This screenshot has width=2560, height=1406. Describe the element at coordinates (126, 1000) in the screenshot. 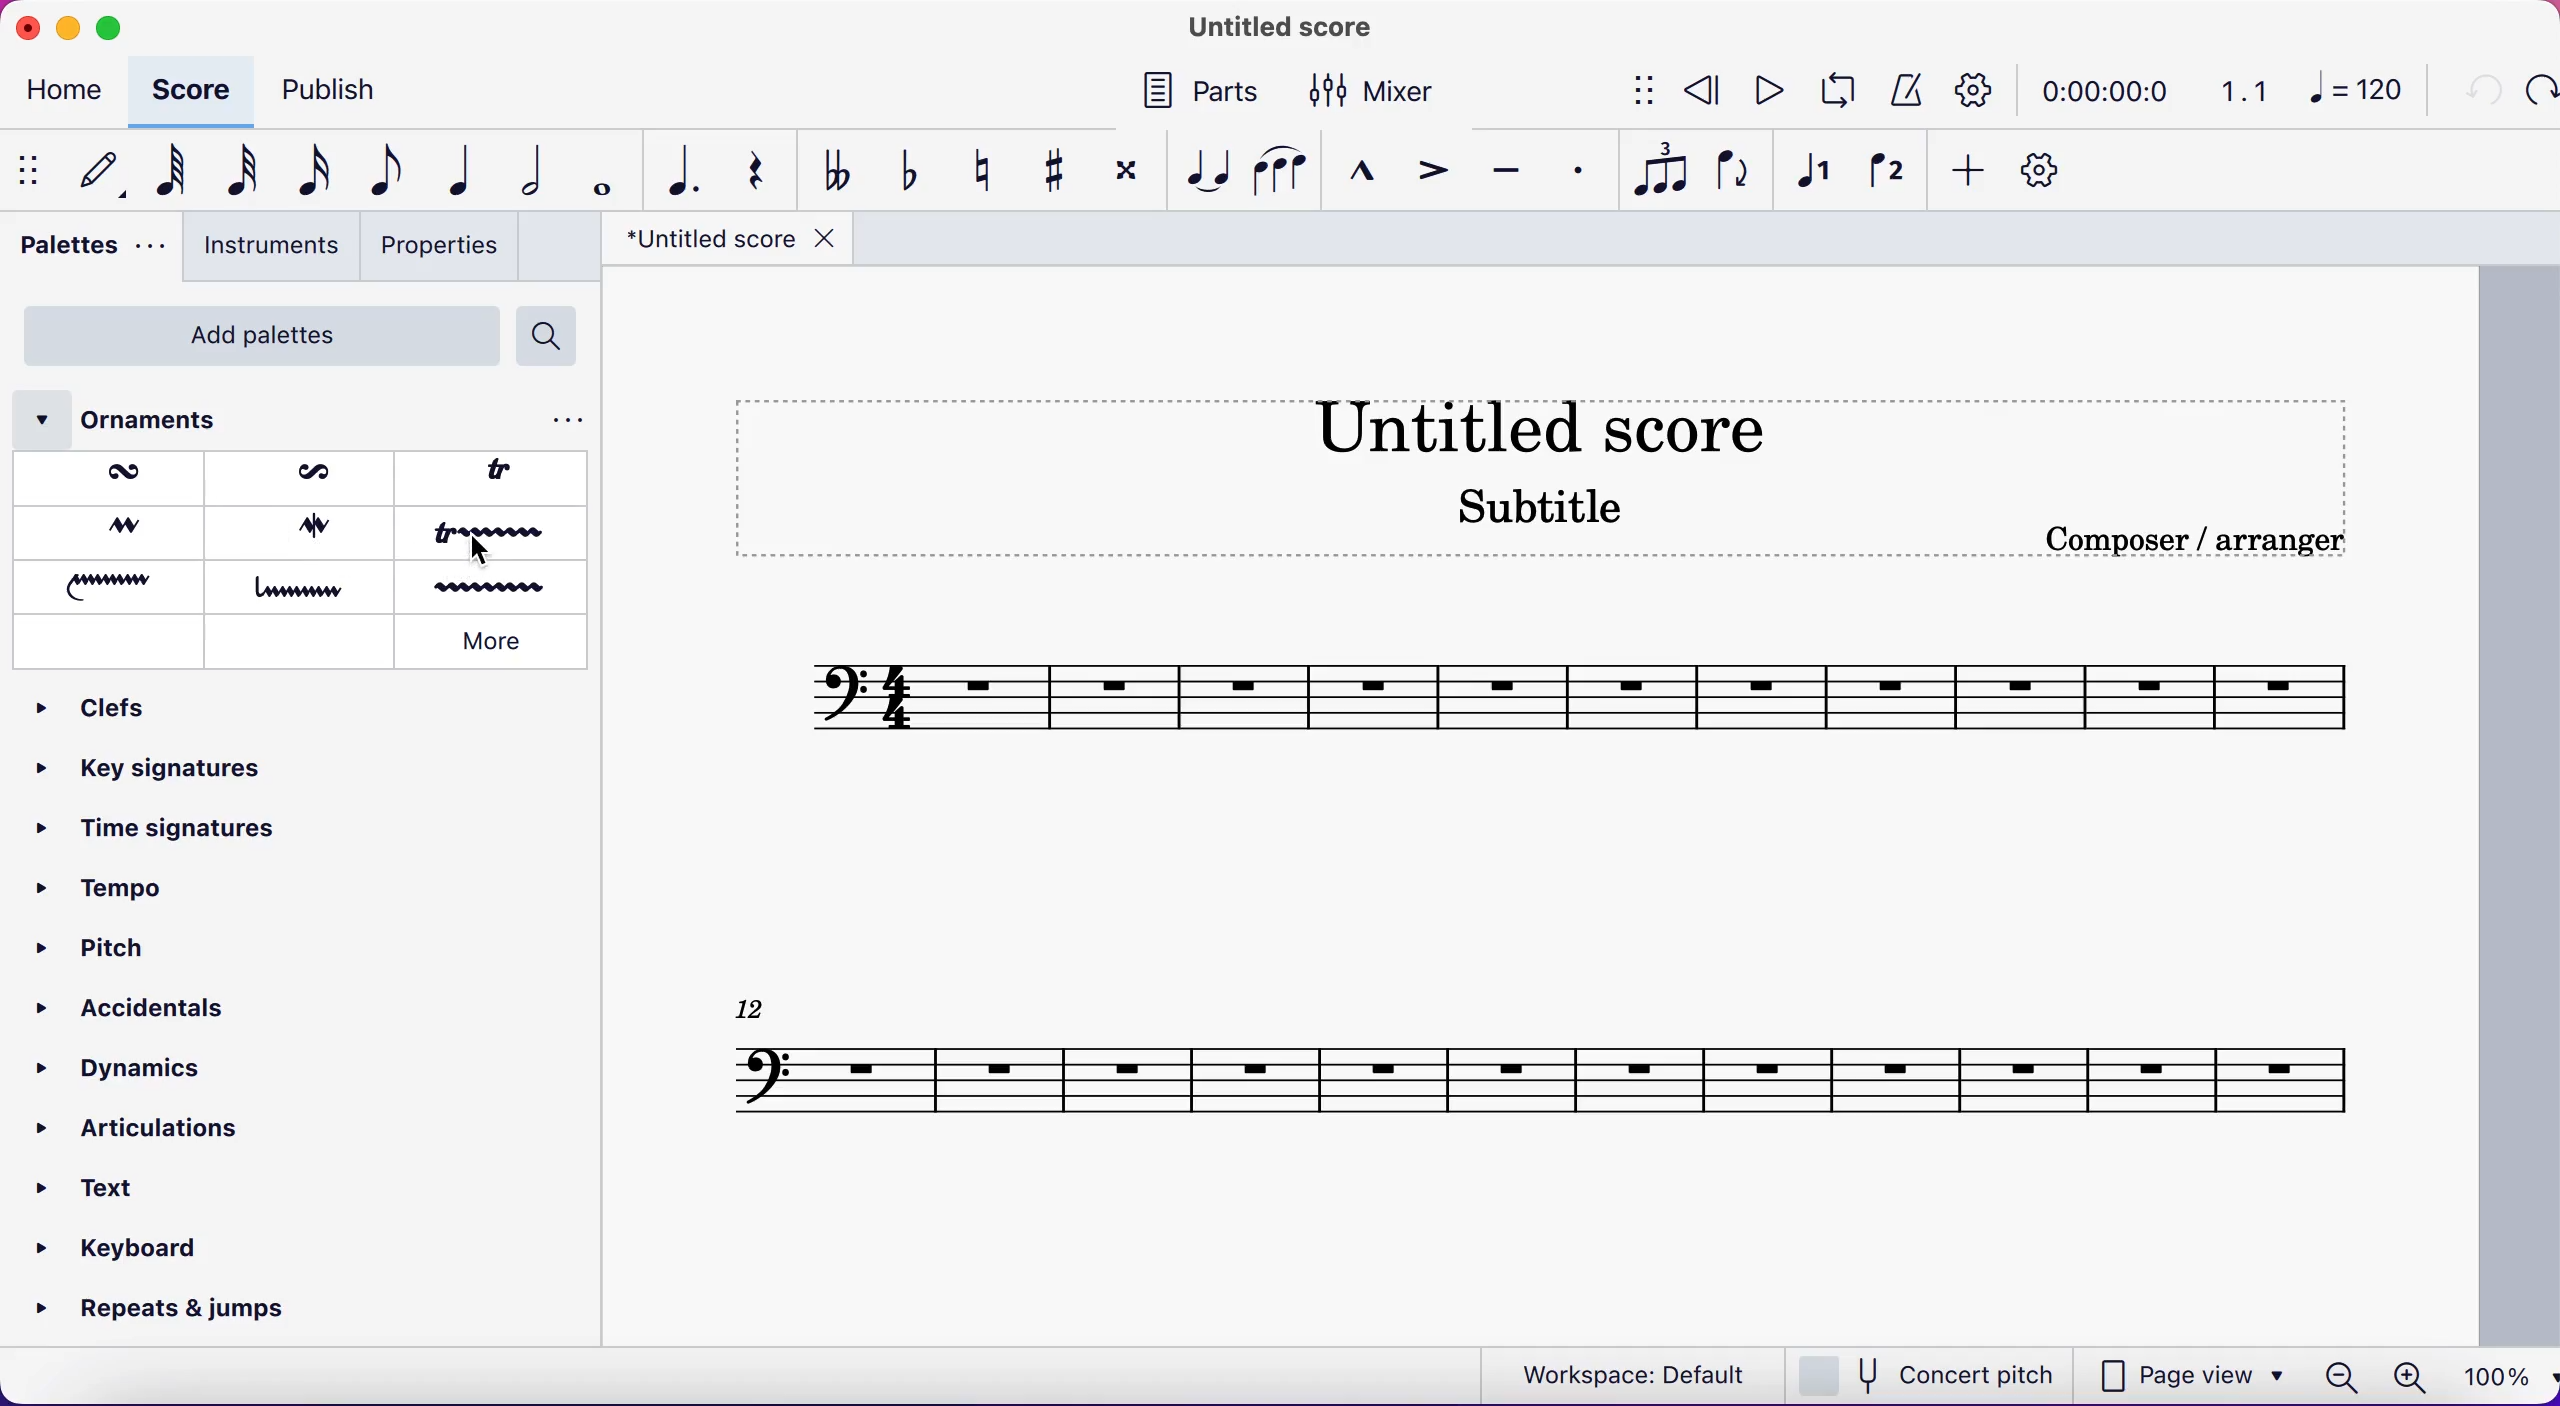

I see `accidentals` at that location.